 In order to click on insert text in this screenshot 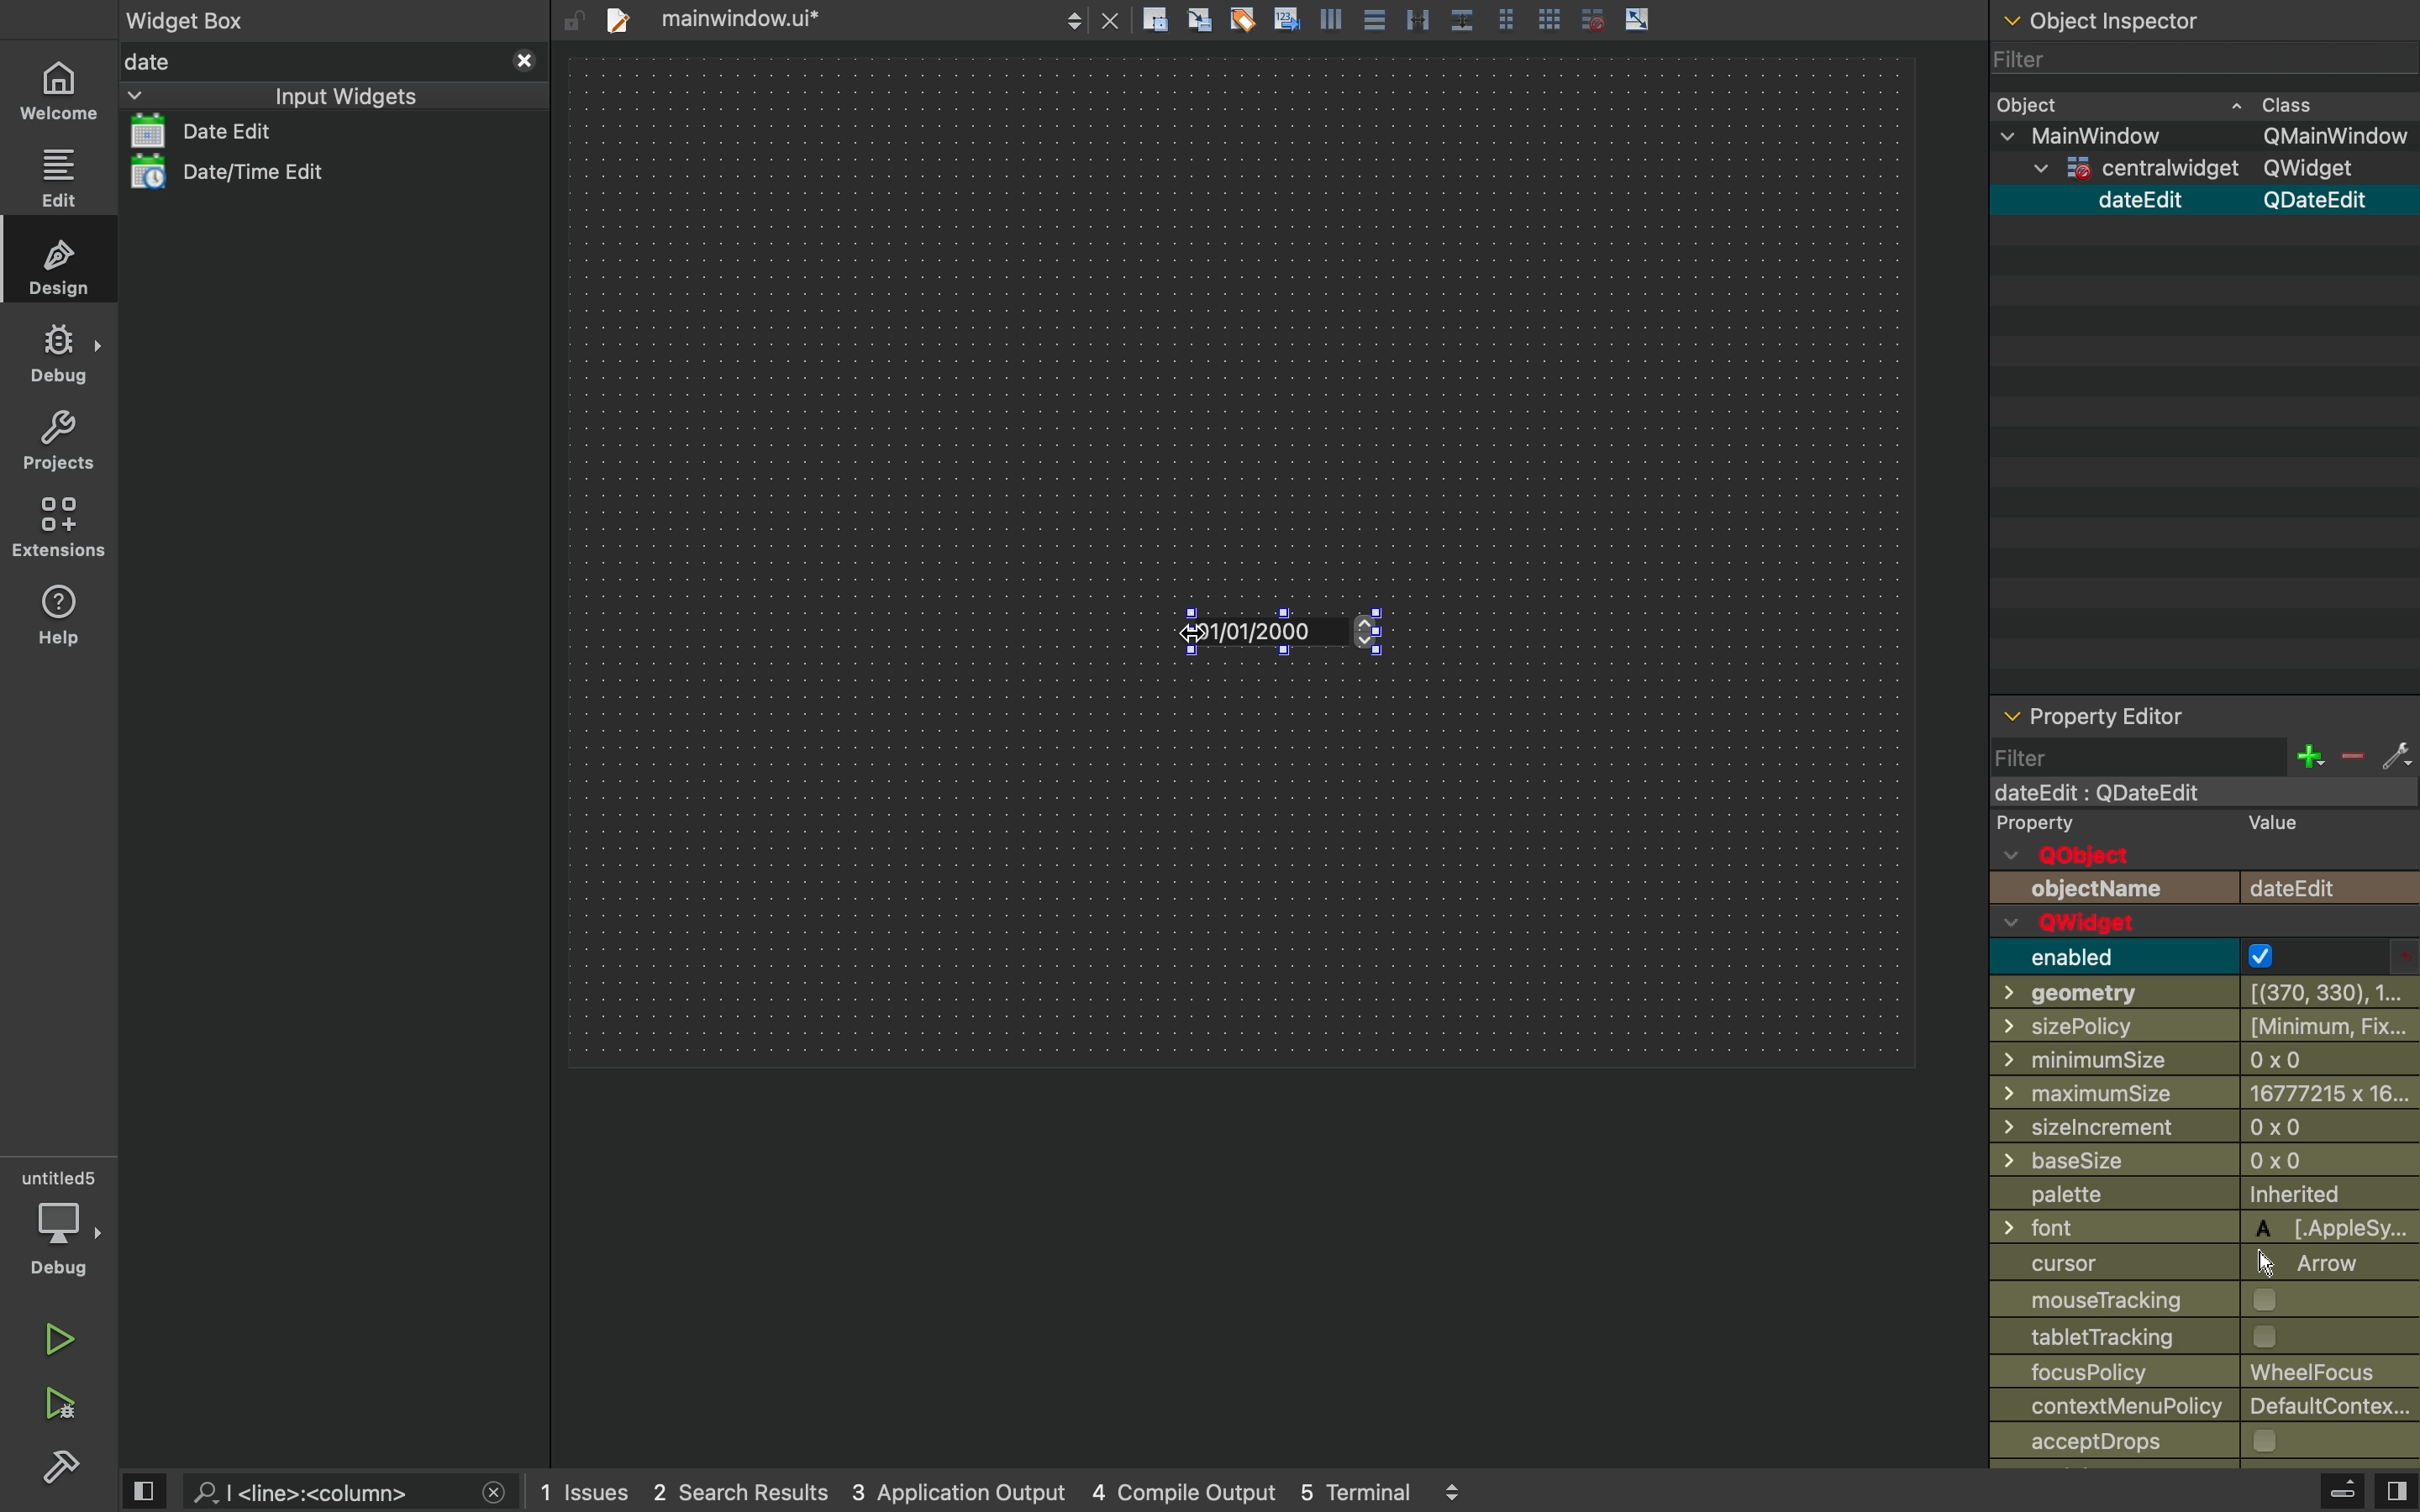, I will do `click(1285, 17)`.